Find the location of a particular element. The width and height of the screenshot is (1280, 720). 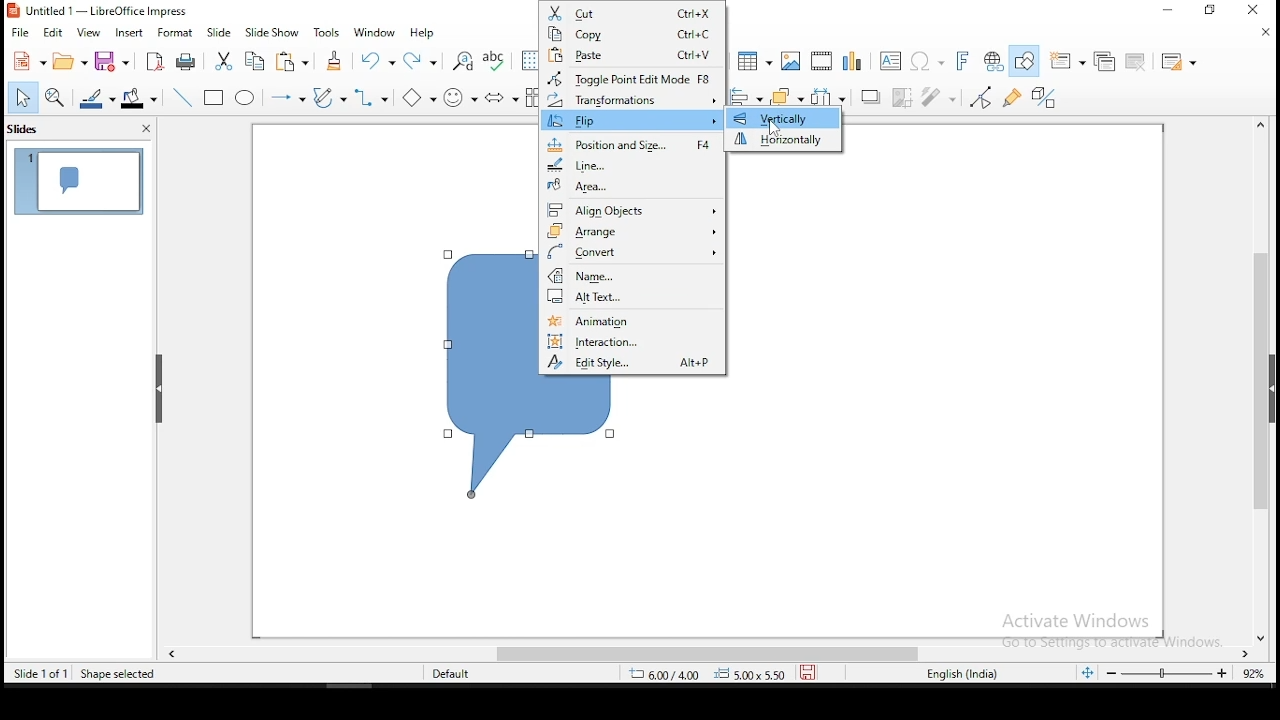

connectors is located at coordinates (371, 98).